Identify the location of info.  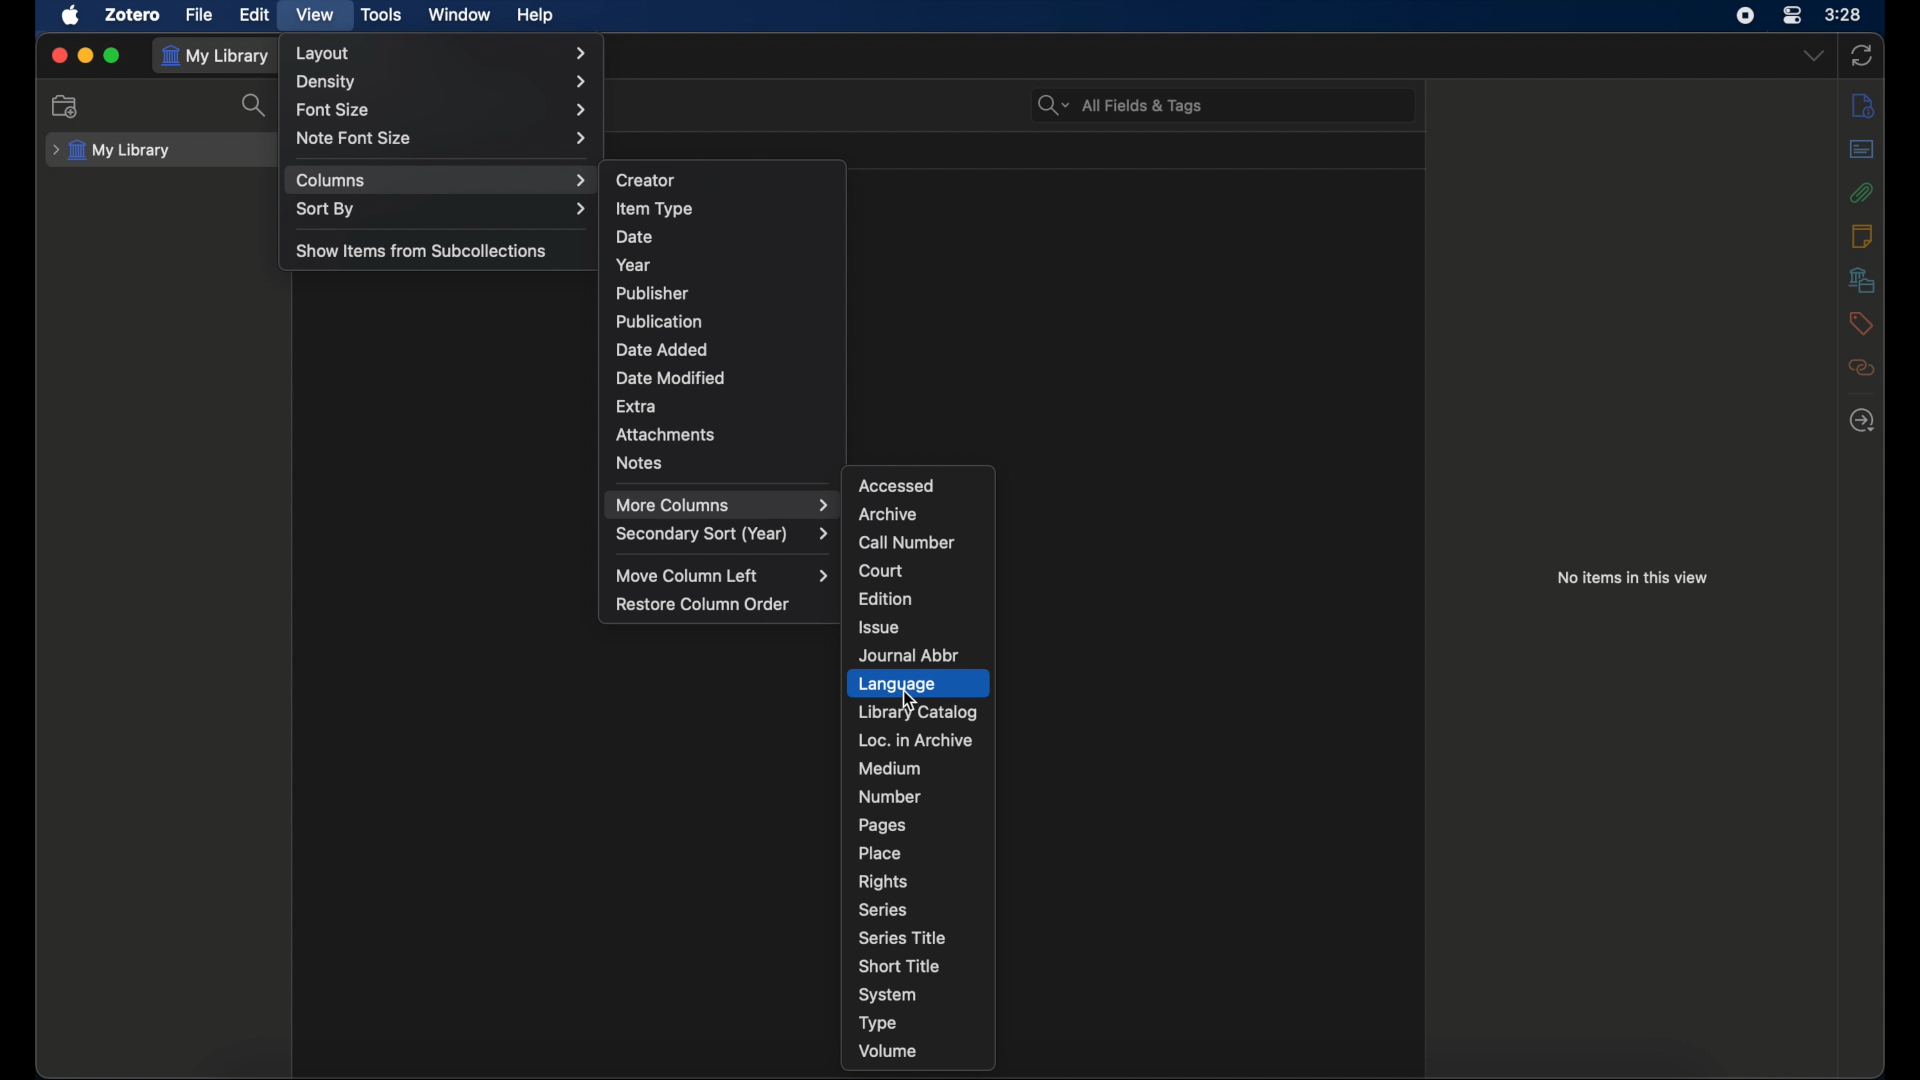
(1864, 106).